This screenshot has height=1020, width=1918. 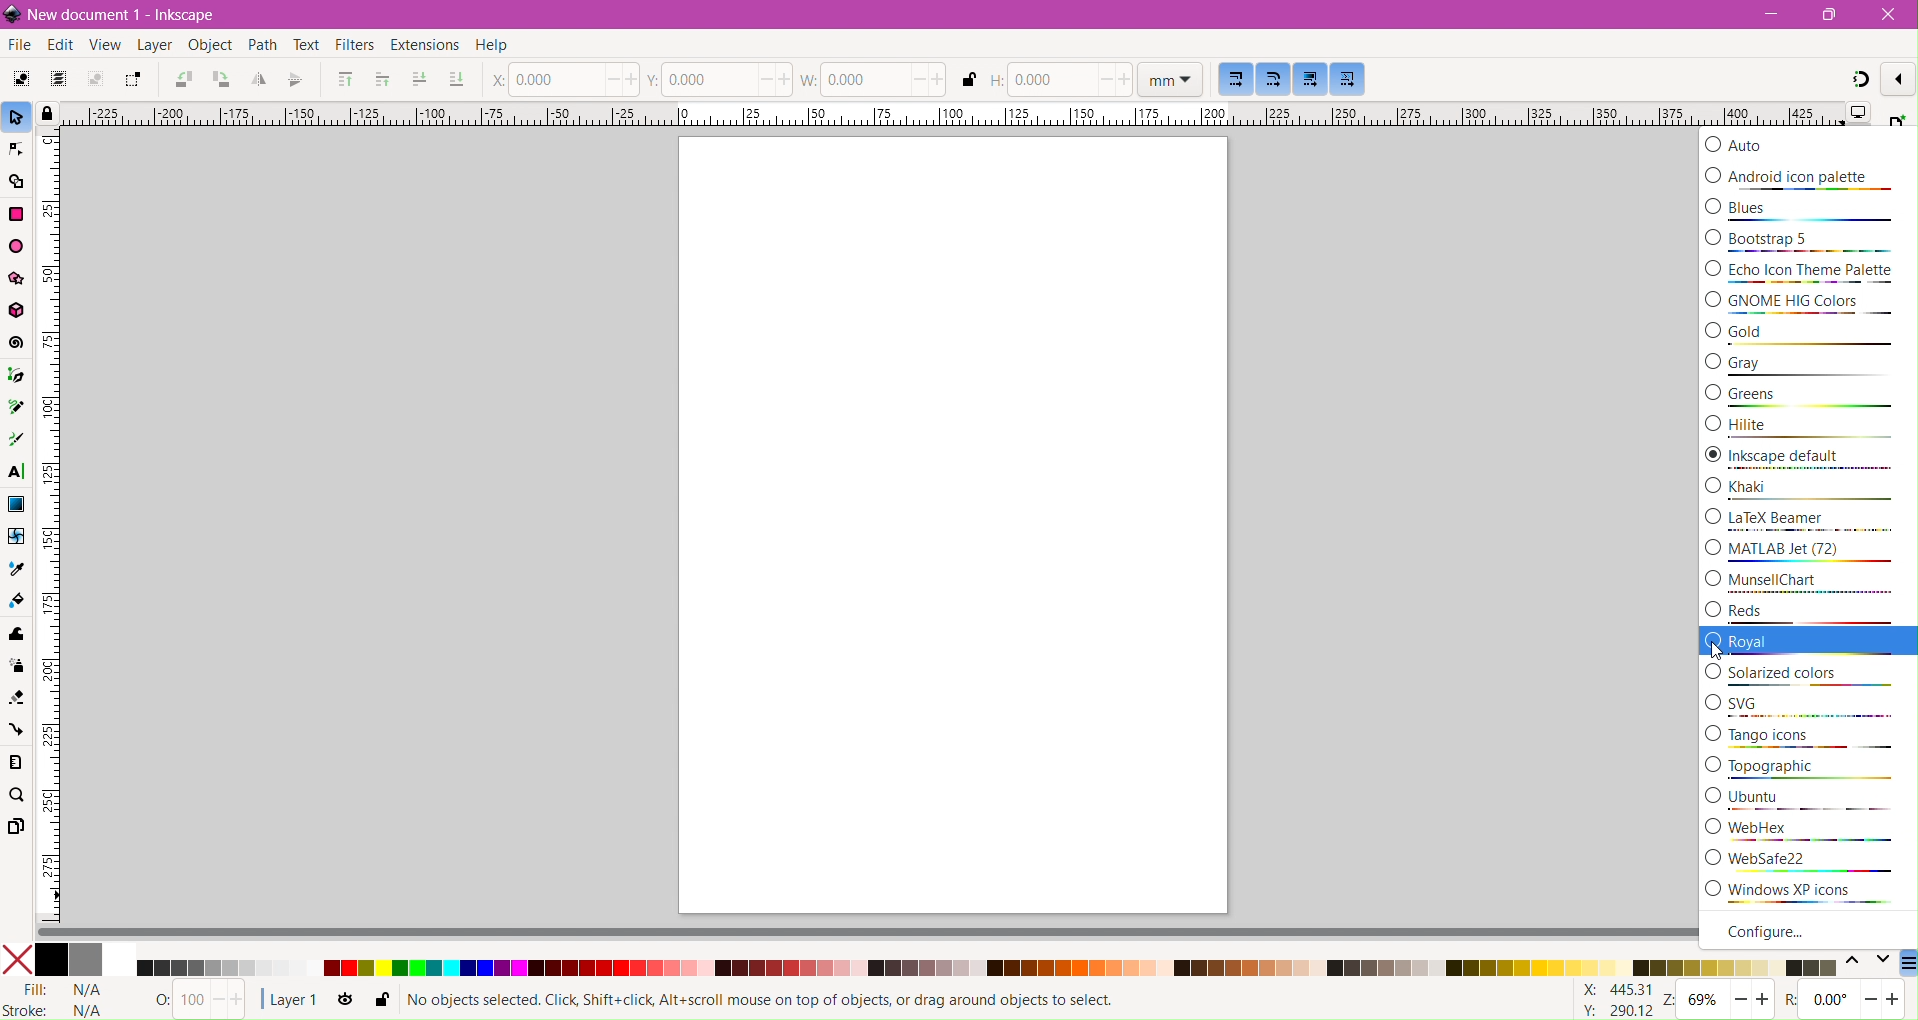 I want to click on Connector Tool, so click(x=15, y=731).